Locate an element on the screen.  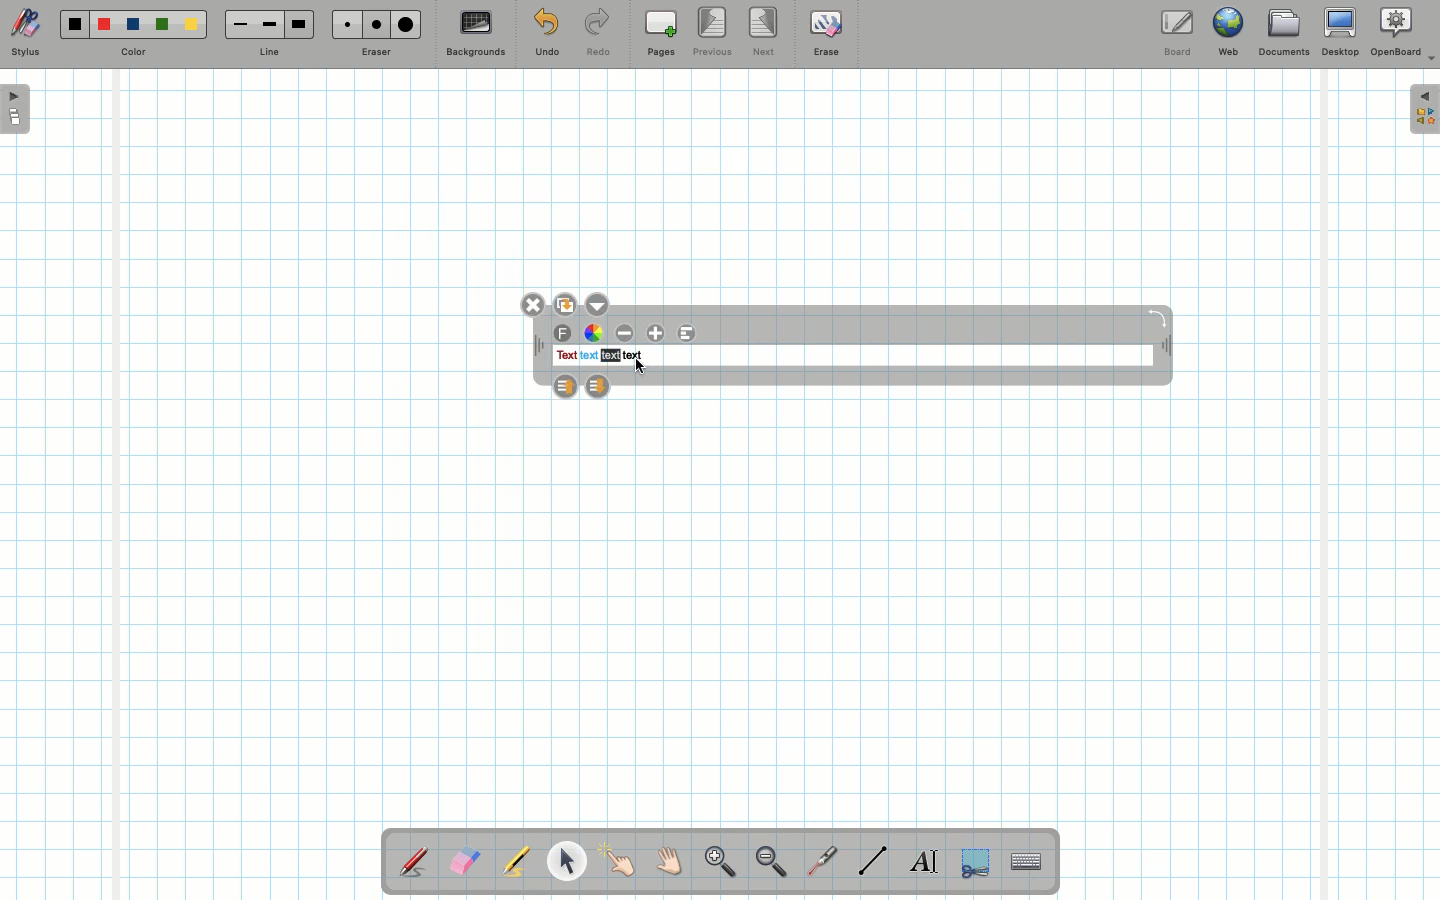
Zoom in is located at coordinates (715, 864).